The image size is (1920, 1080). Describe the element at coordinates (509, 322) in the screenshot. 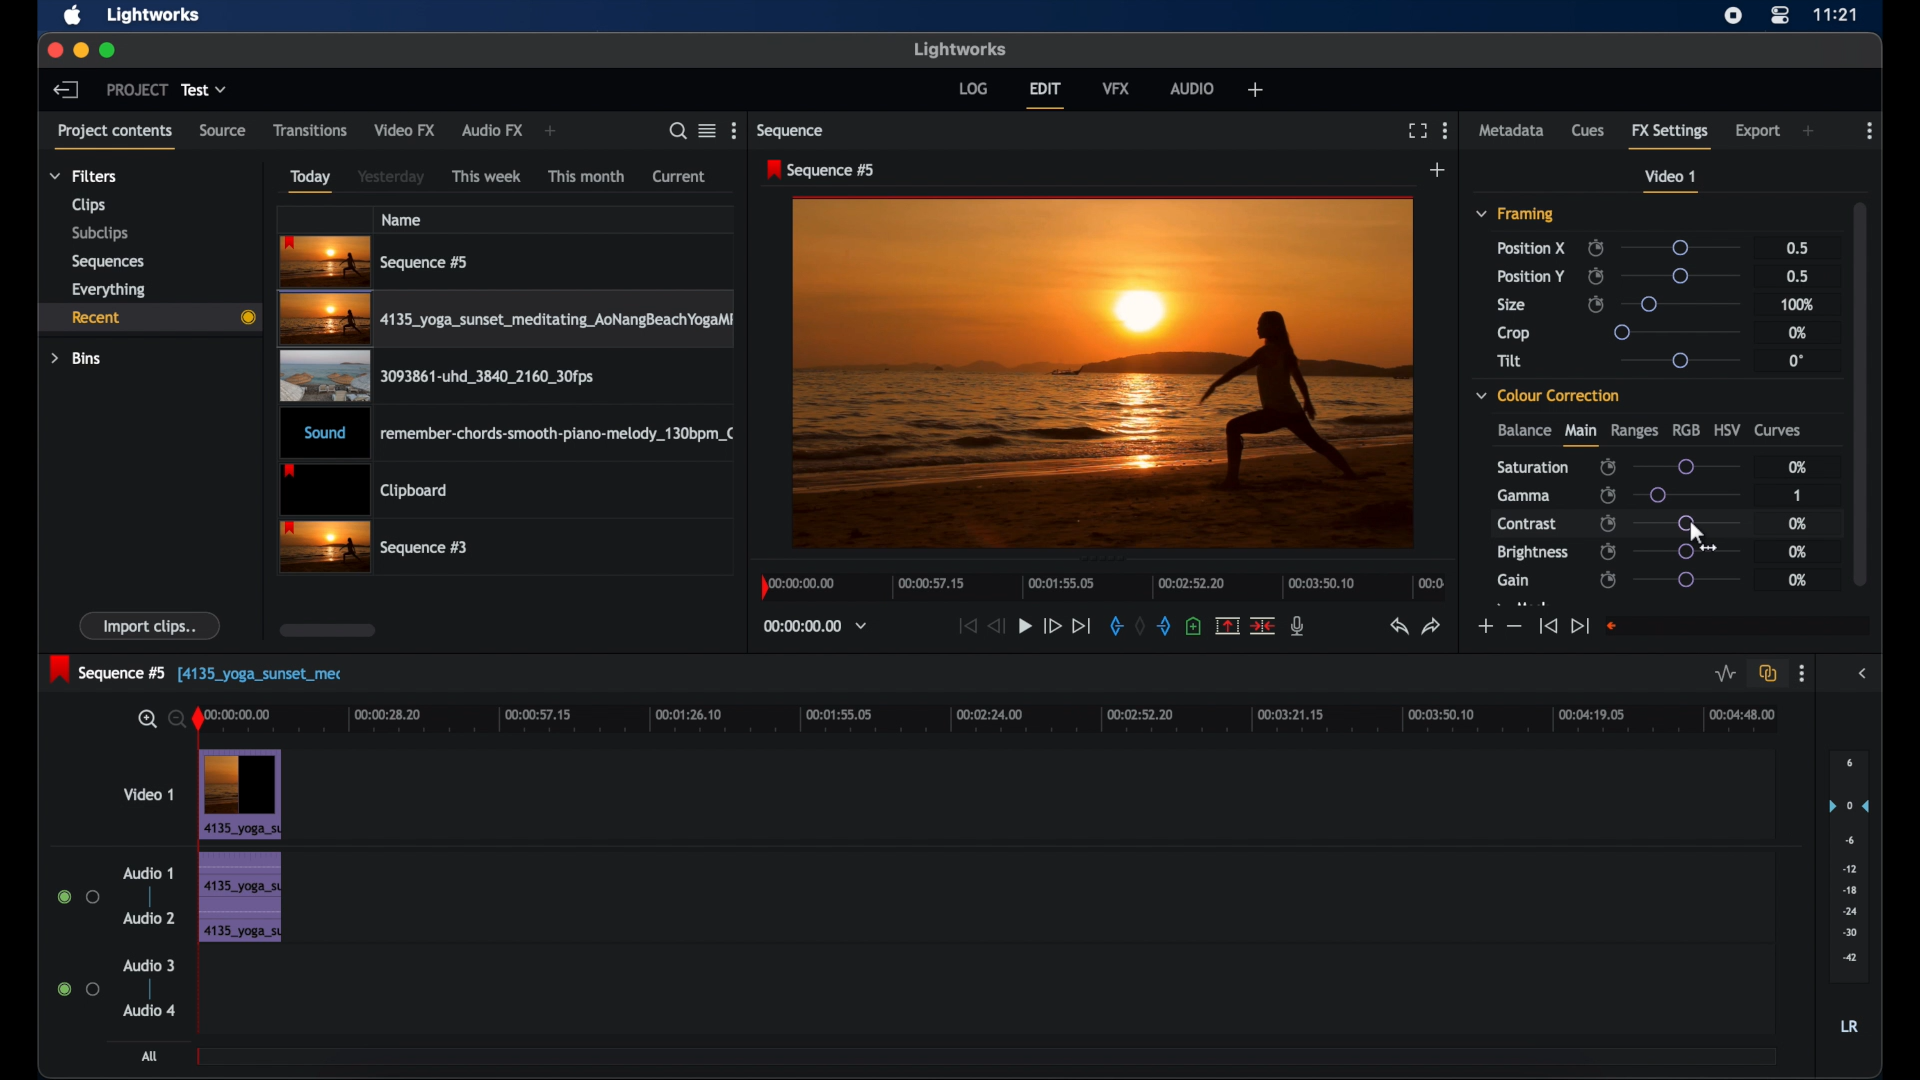

I see `video clip` at that location.